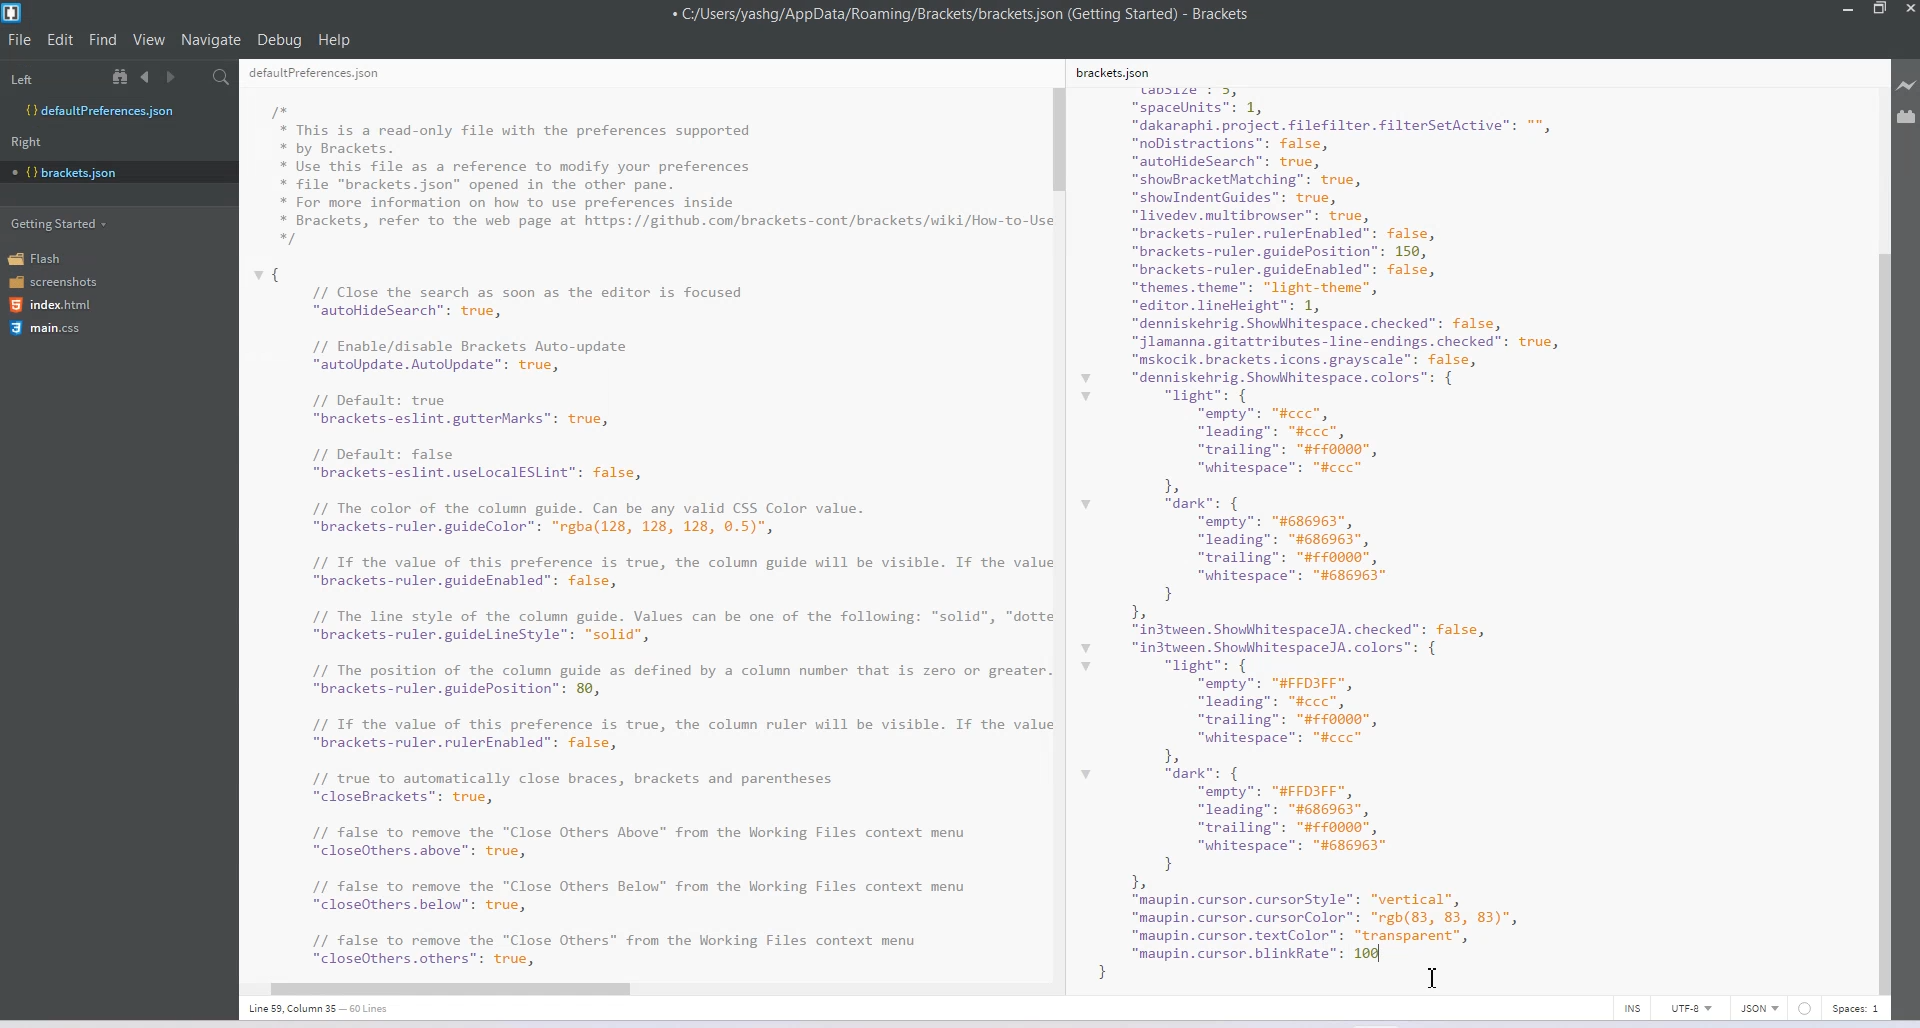 The height and width of the screenshot is (1028, 1920). What do you see at coordinates (26, 142) in the screenshot?
I see `Right` at bounding box center [26, 142].